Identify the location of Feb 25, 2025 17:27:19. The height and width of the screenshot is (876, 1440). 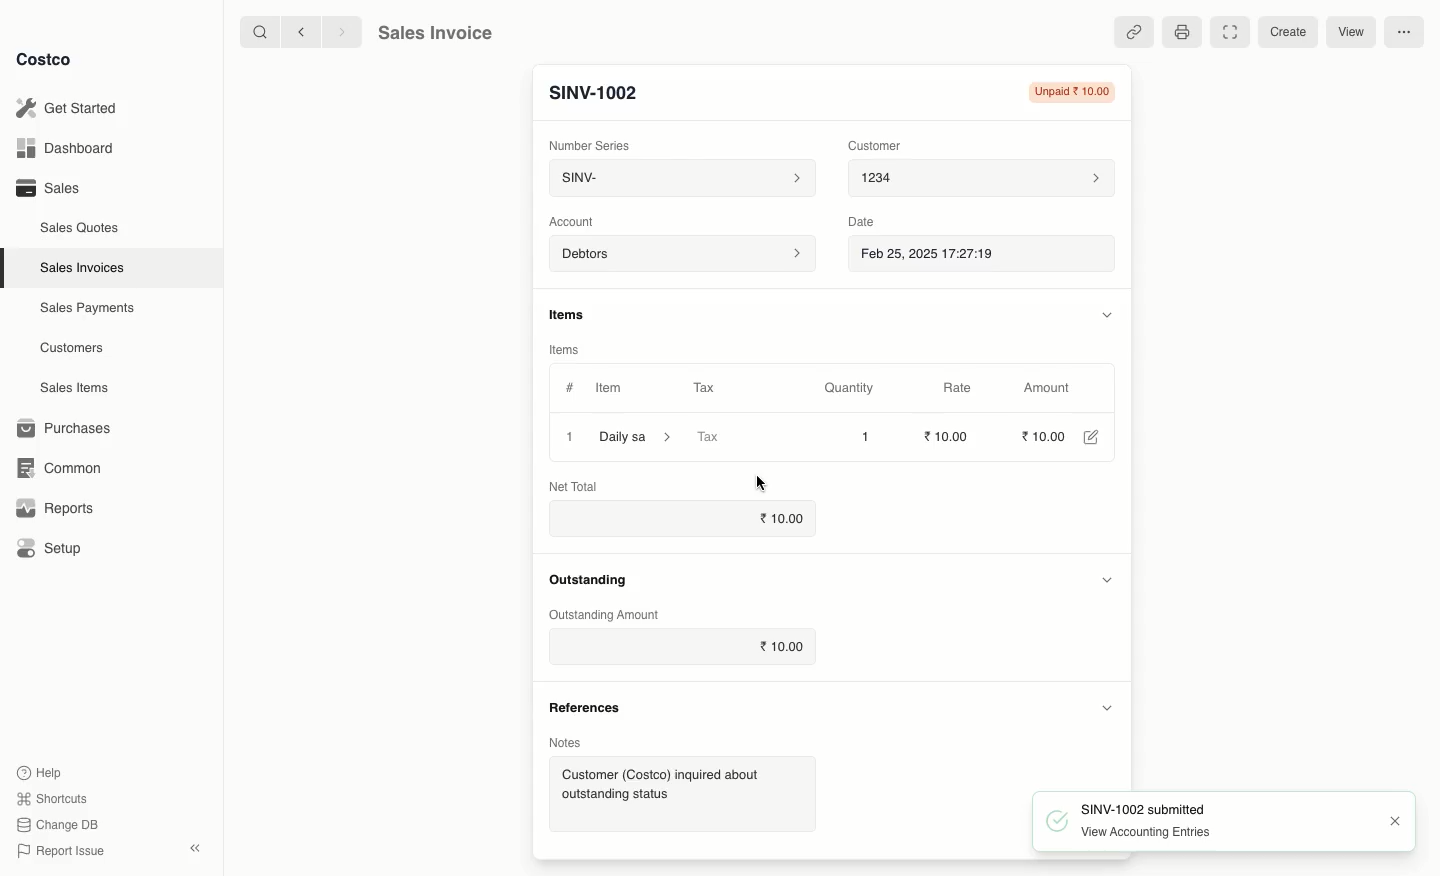
(978, 257).